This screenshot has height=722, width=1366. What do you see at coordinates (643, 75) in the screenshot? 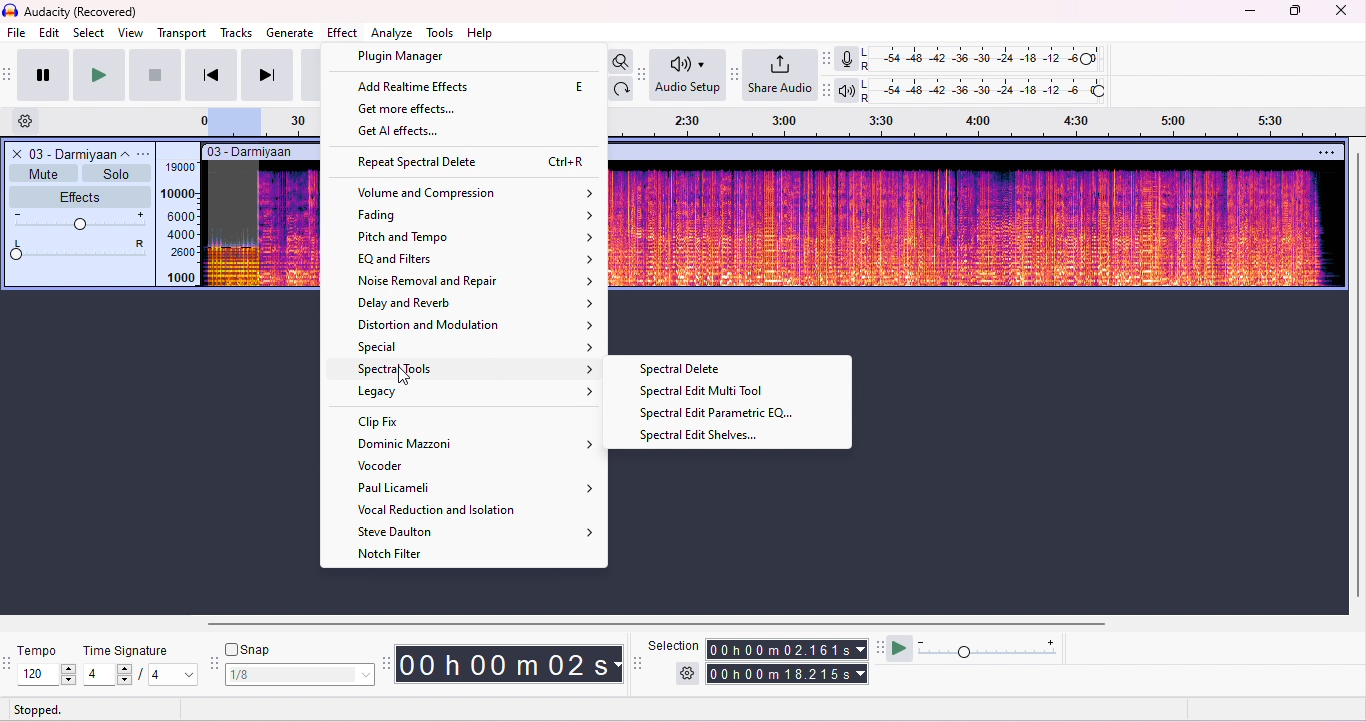
I see `Audio setup tool bar` at bounding box center [643, 75].